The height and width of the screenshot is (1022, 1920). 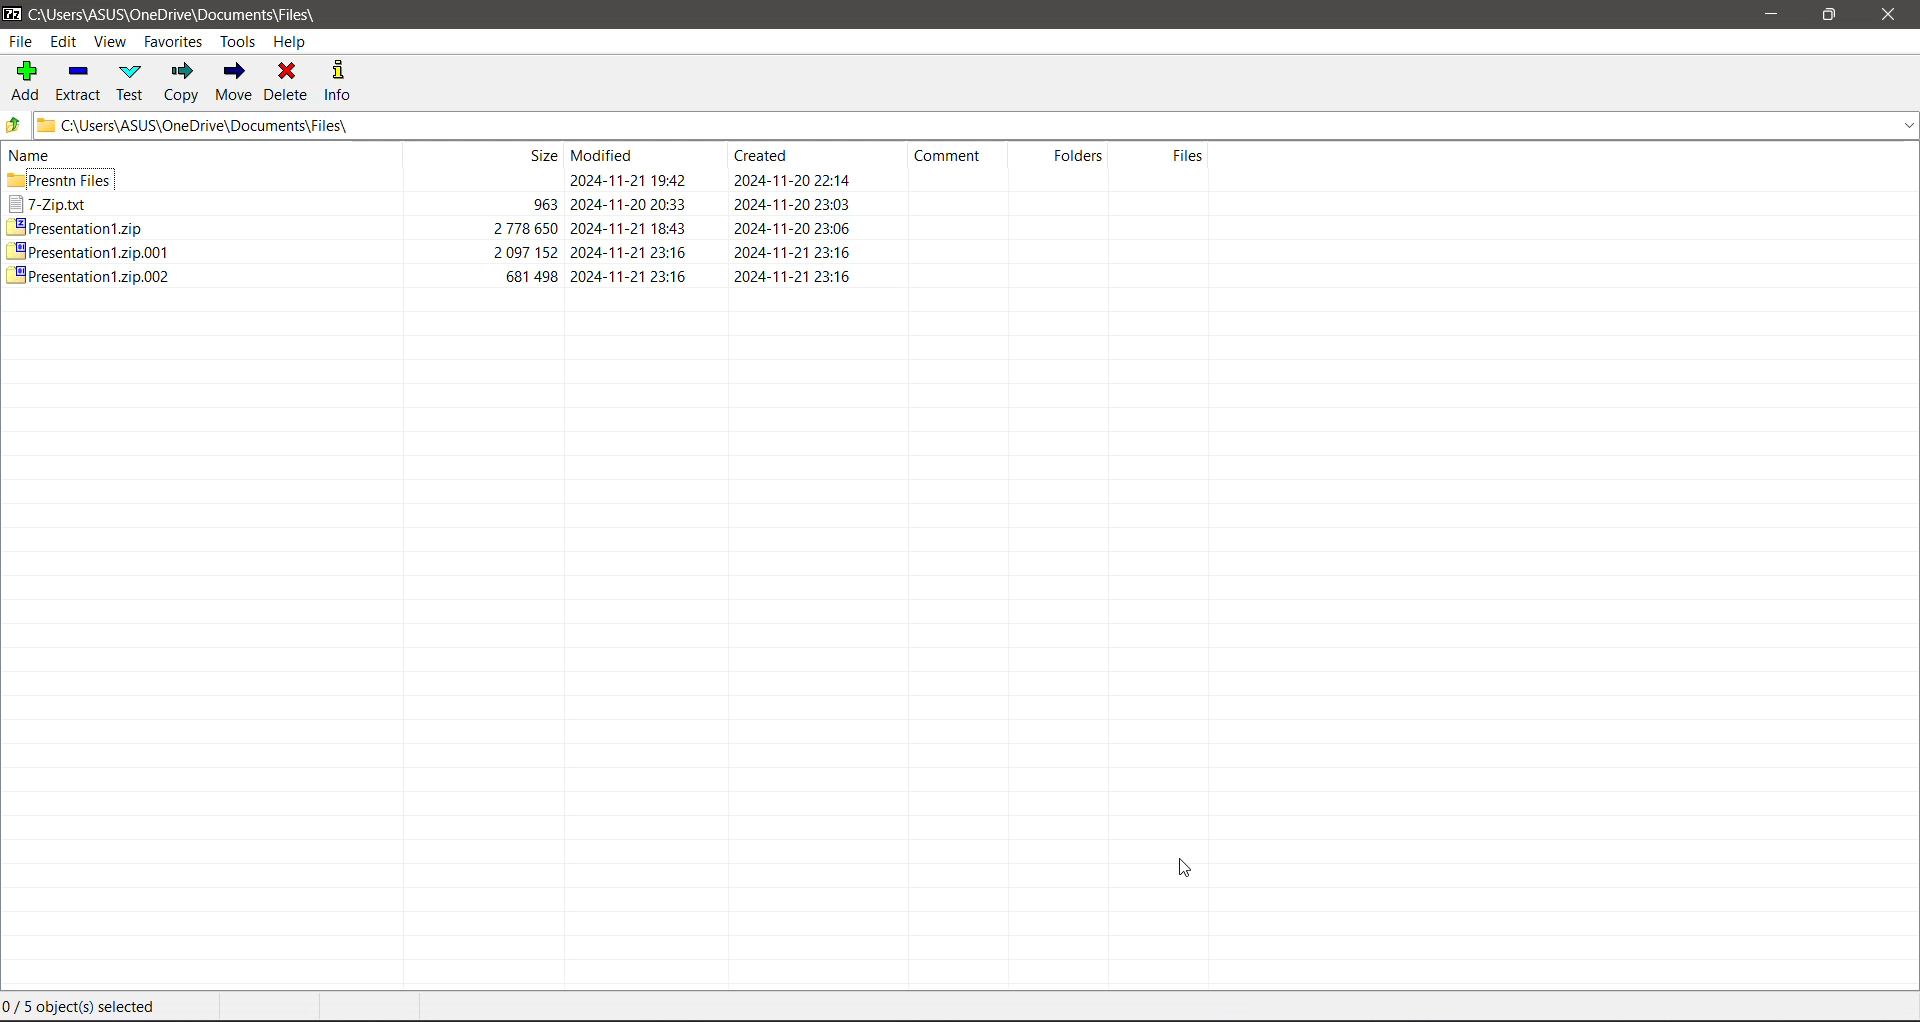 I want to click on Move, so click(x=233, y=82).